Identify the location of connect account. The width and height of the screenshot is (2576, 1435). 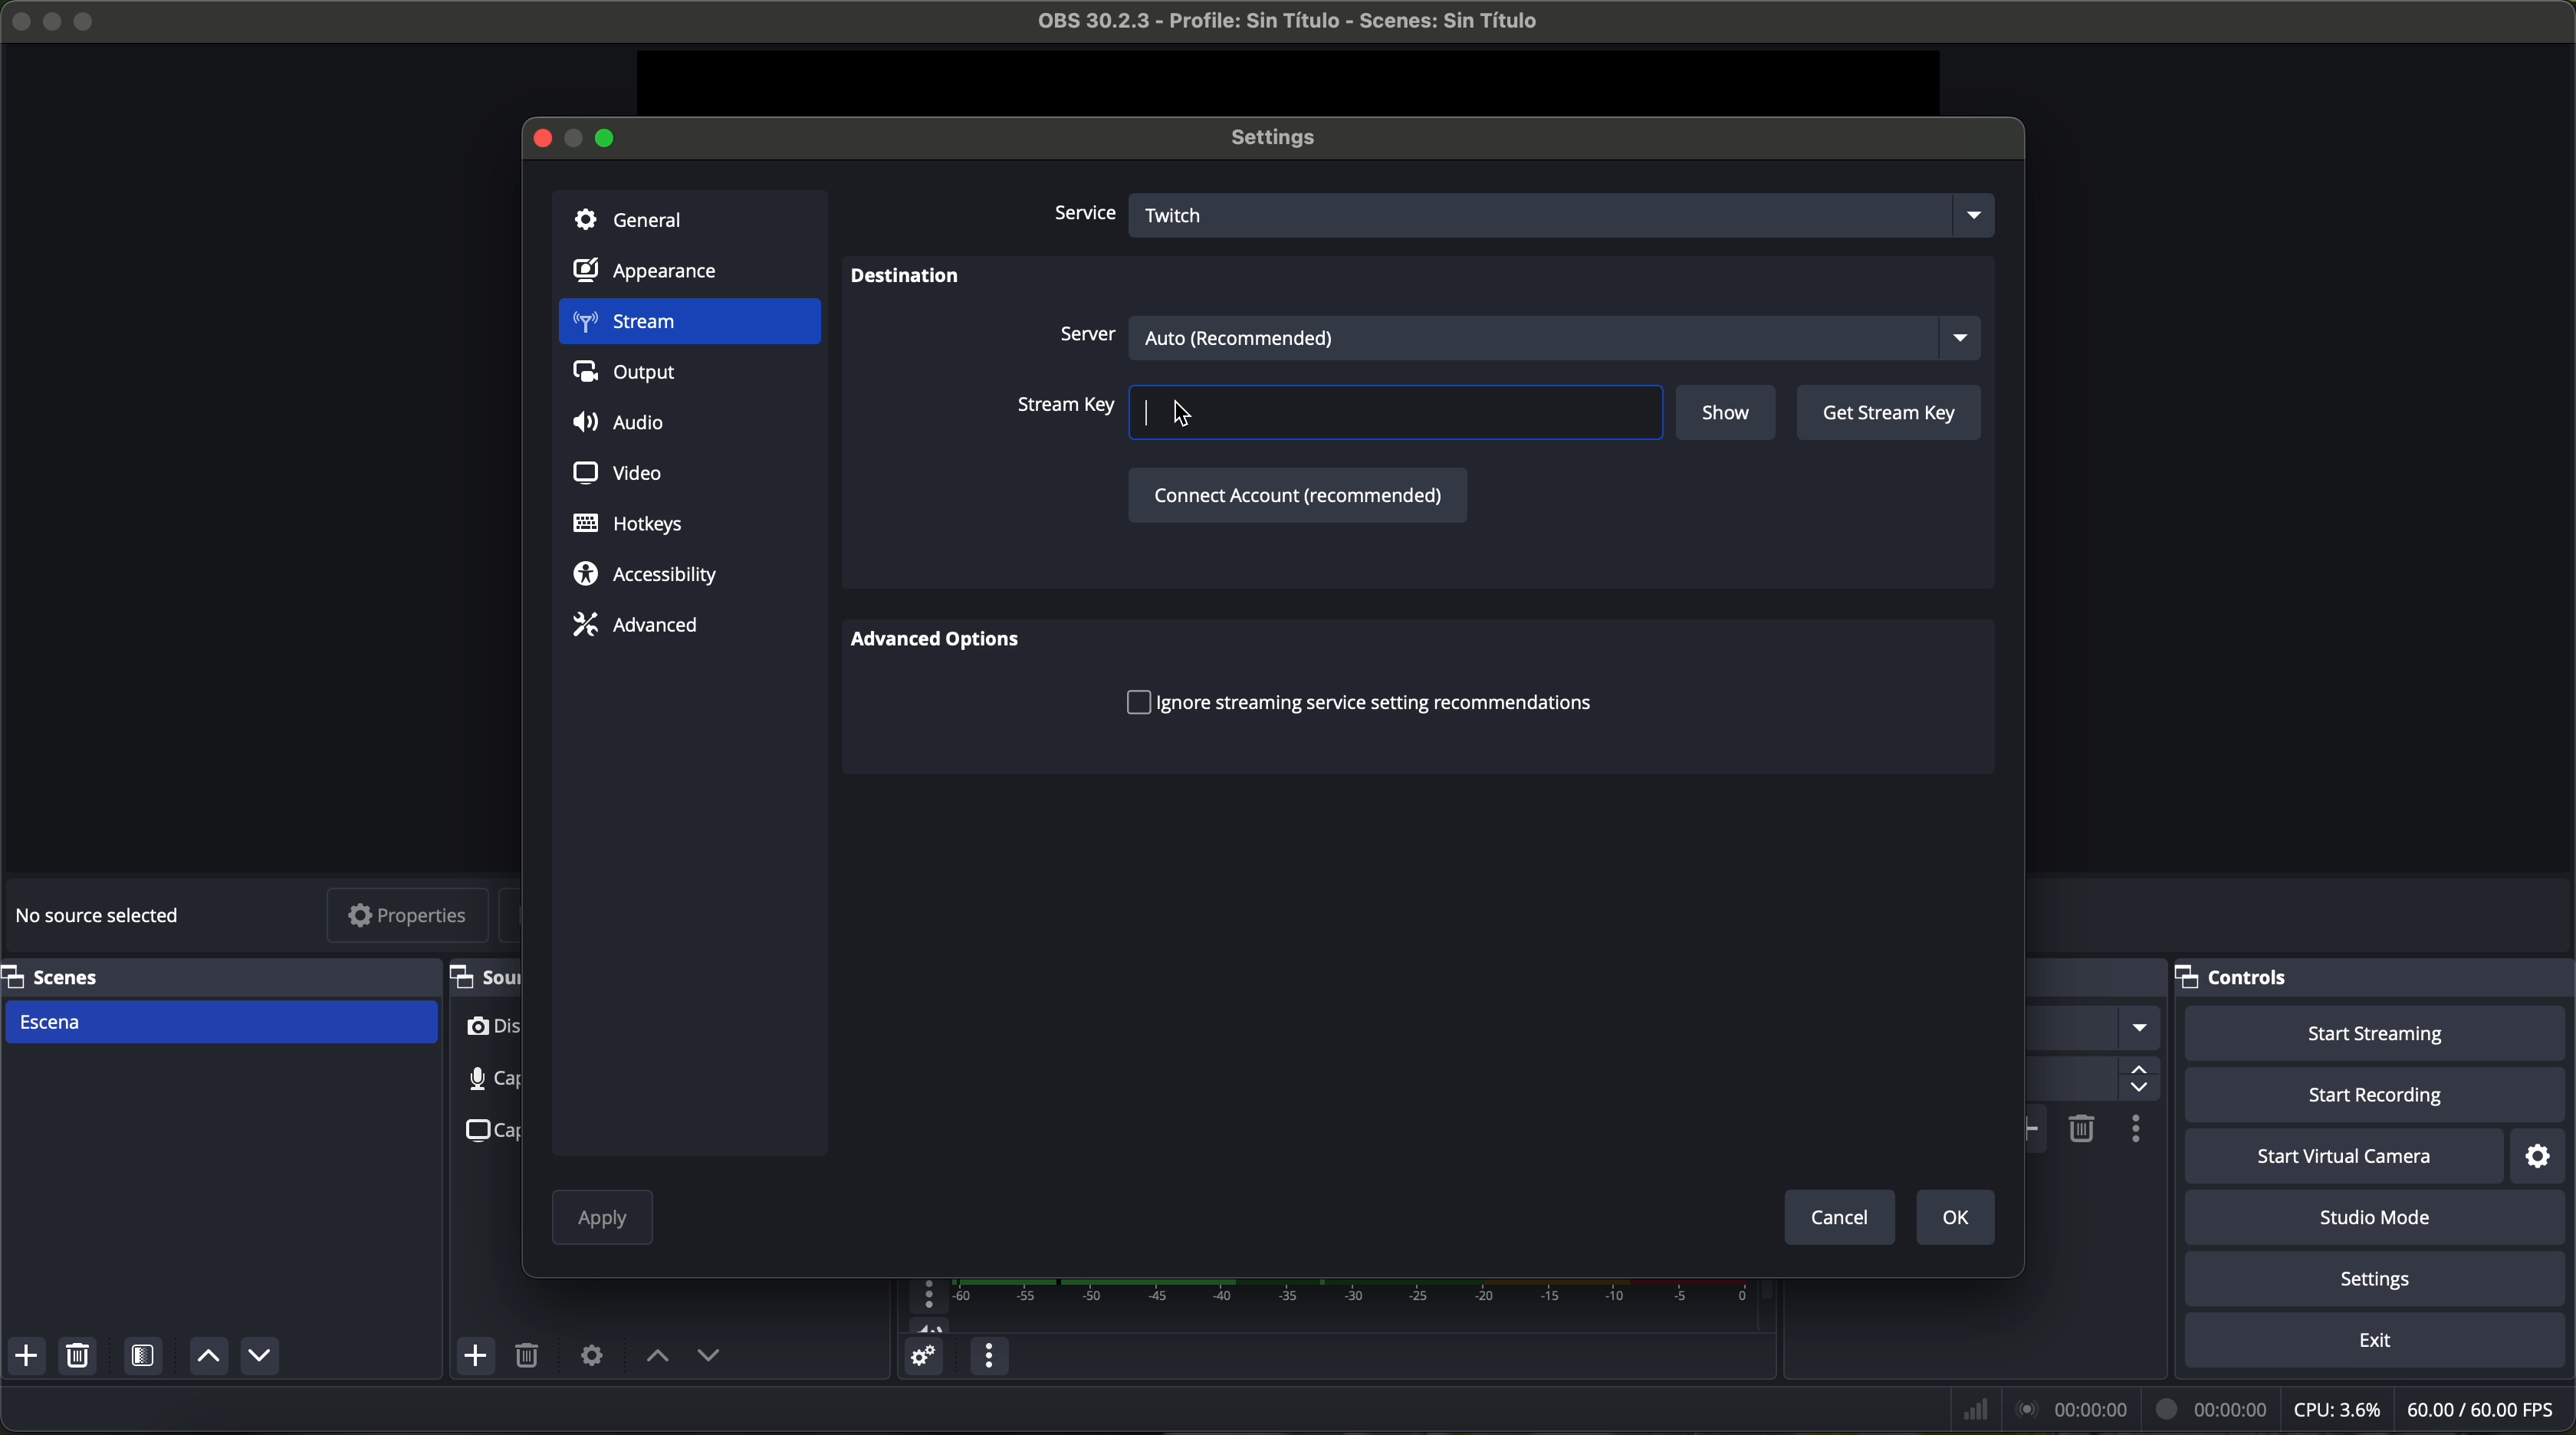
(1294, 493).